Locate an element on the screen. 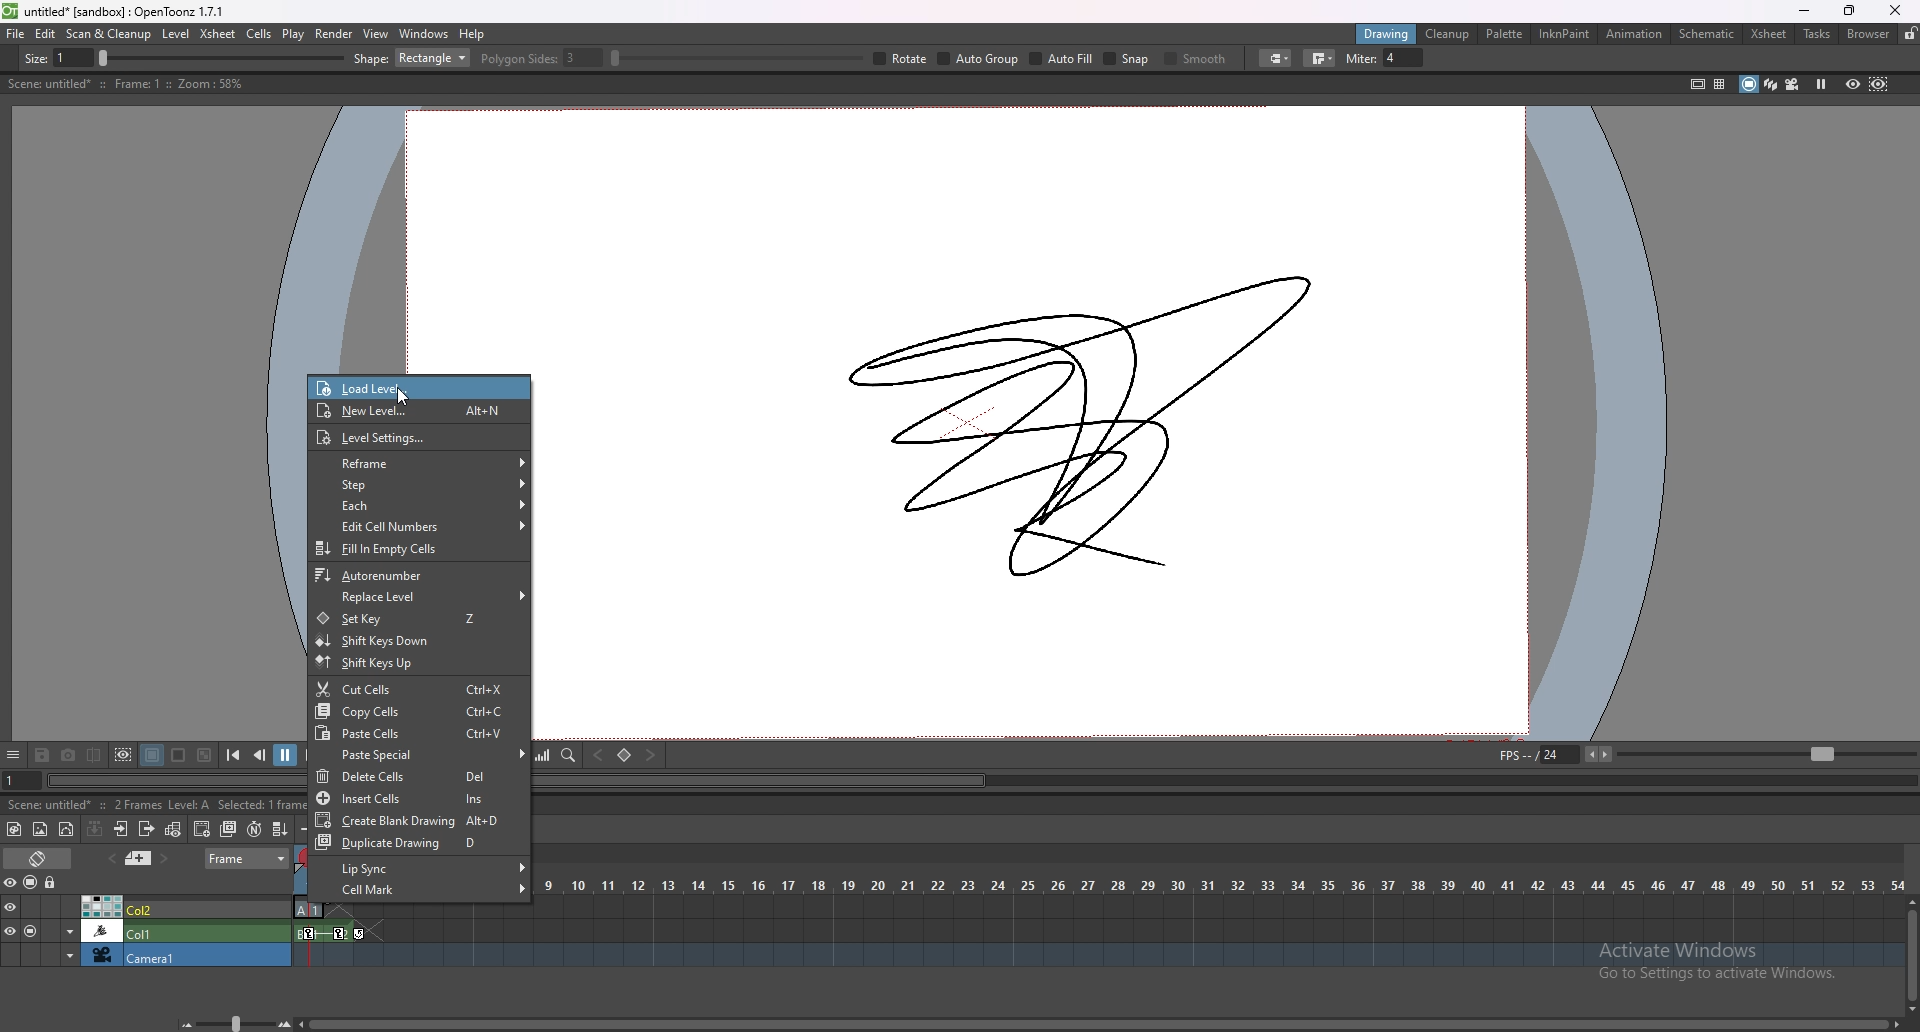 The image size is (1920, 1032). checkered background is located at coordinates (203, 756).